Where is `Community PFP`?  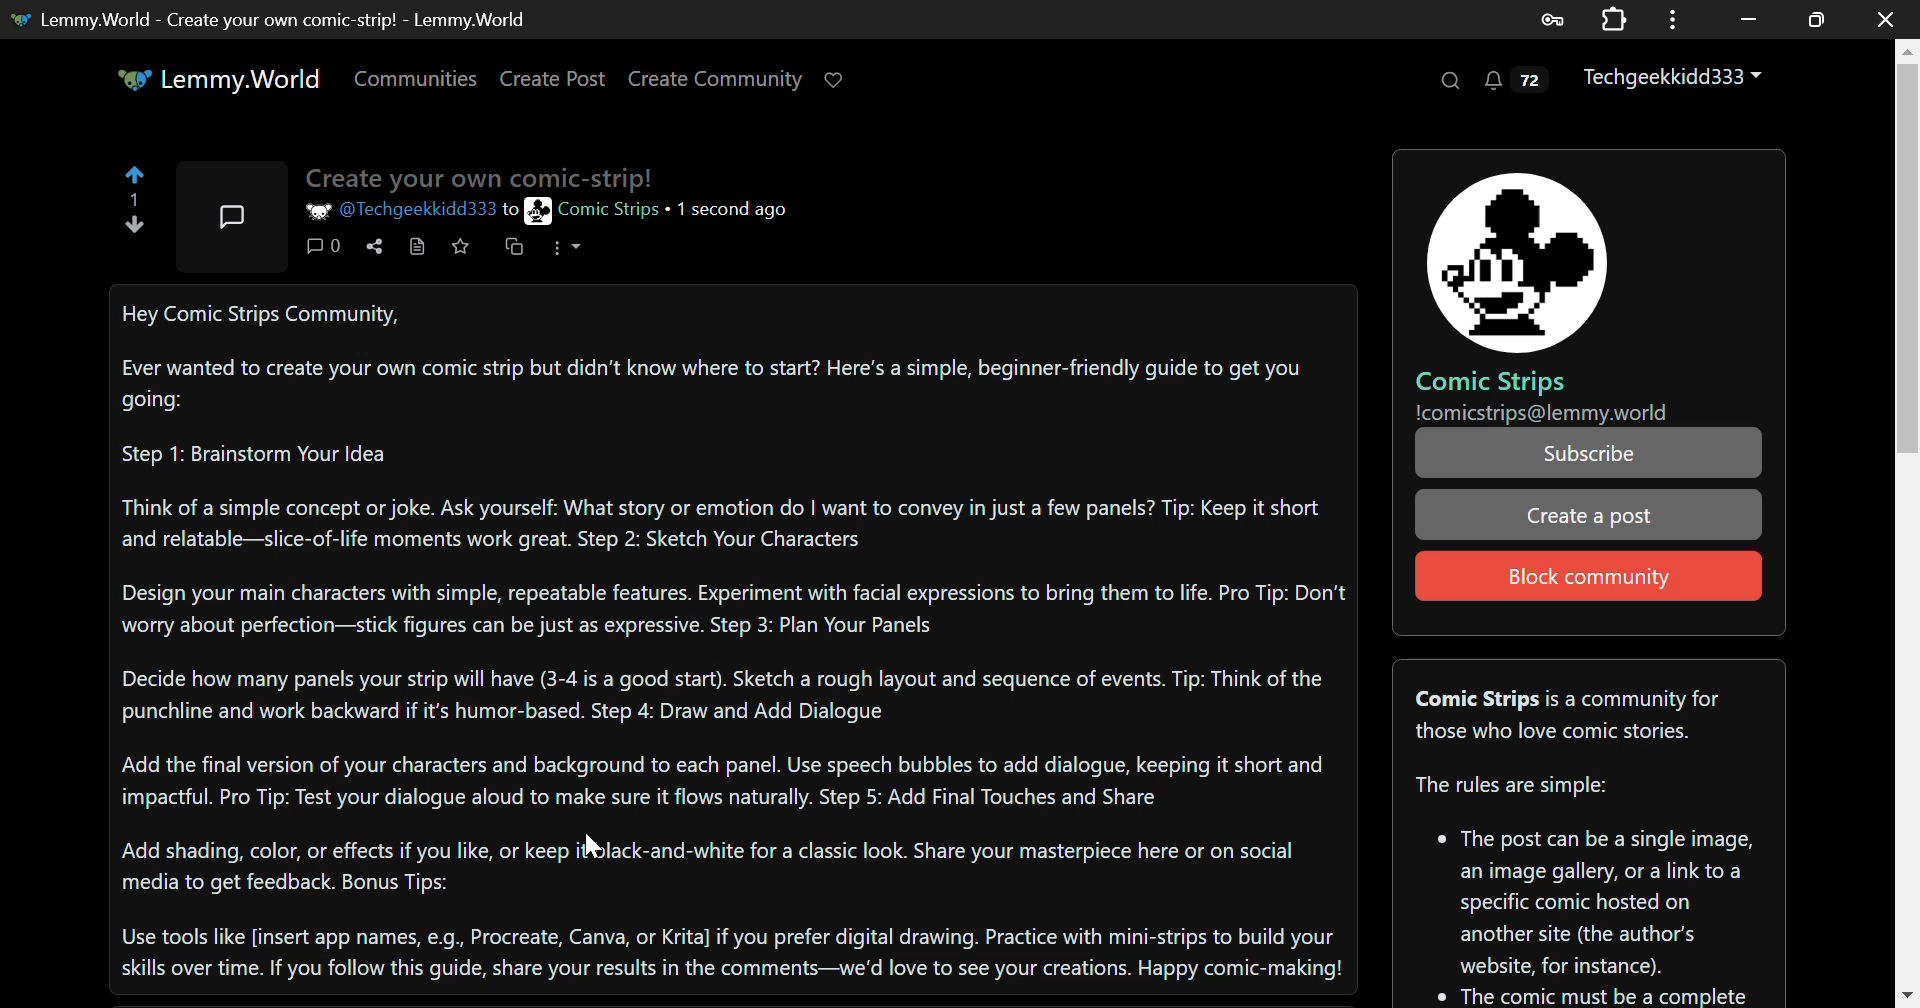 Community PFP is located at coordinates (1516, 262).